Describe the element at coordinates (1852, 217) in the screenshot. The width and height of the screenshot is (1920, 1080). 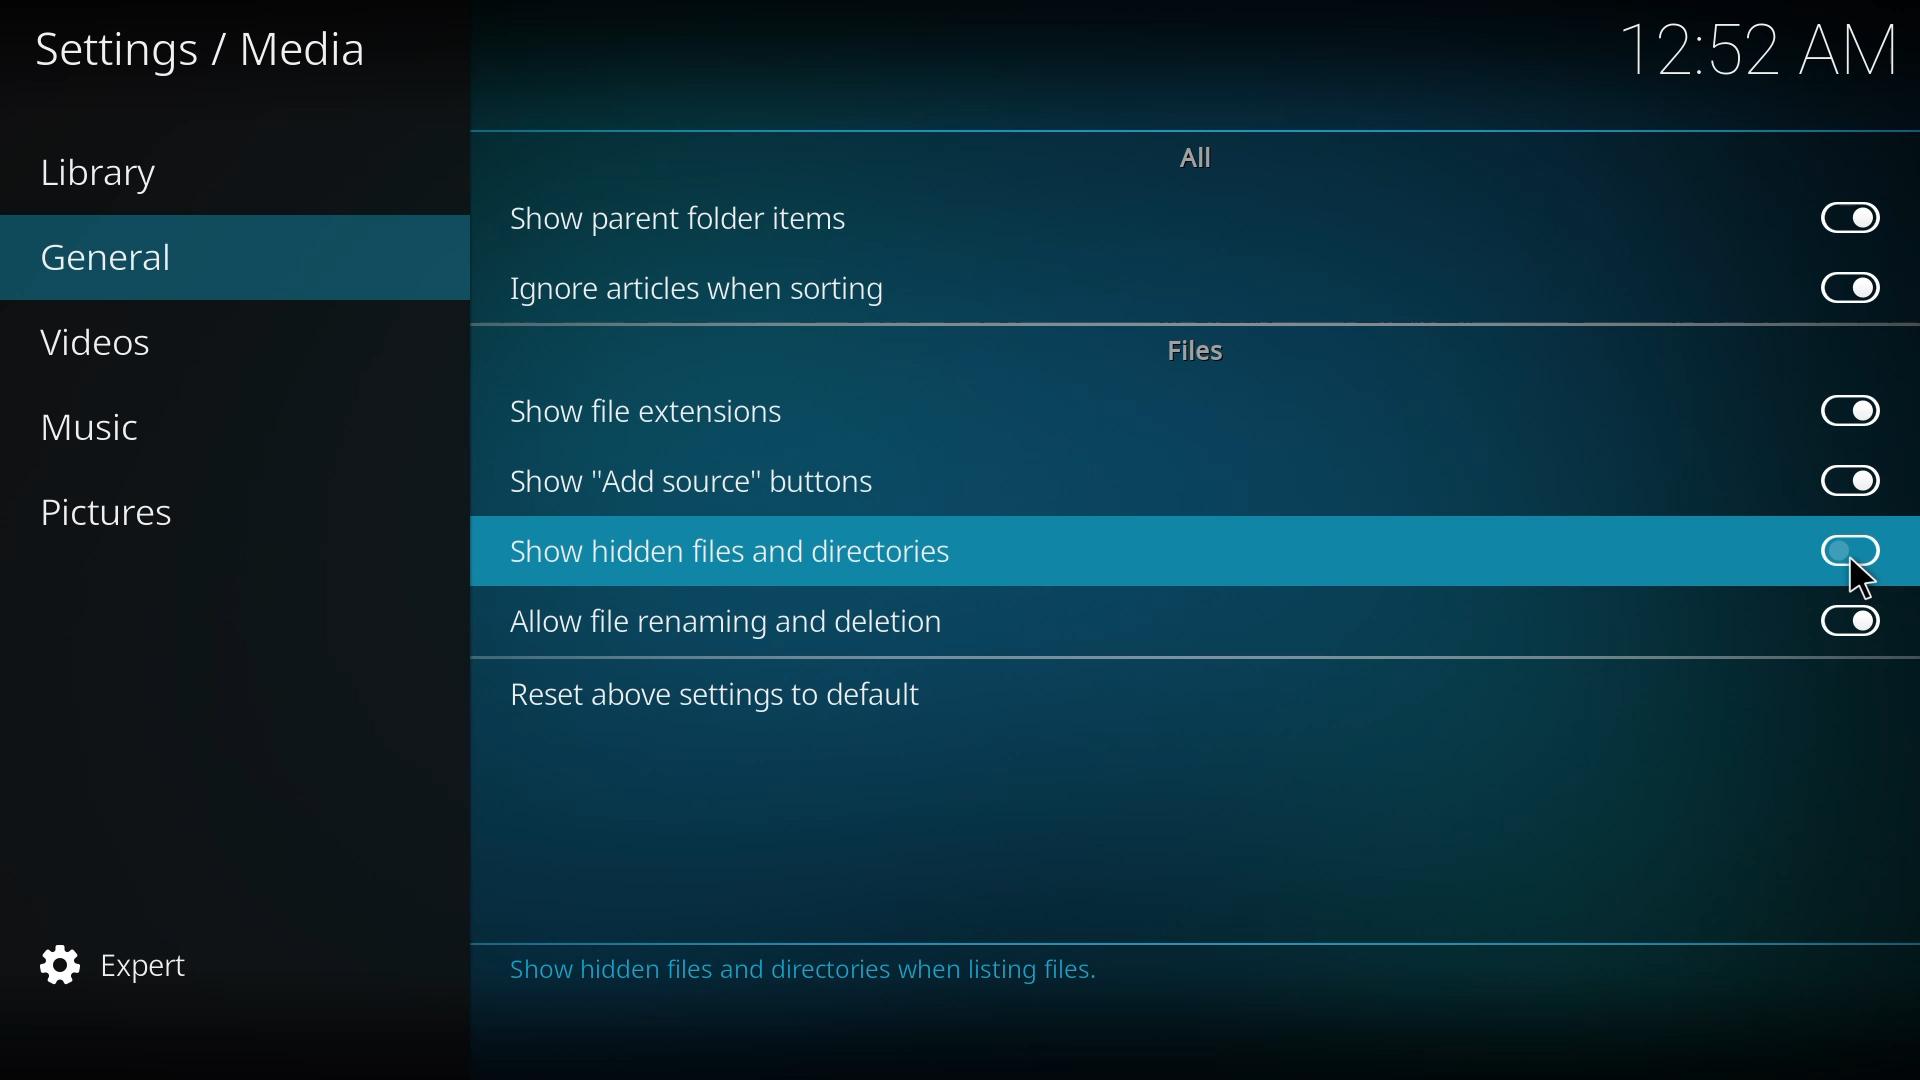
I see `enabled` at that location.